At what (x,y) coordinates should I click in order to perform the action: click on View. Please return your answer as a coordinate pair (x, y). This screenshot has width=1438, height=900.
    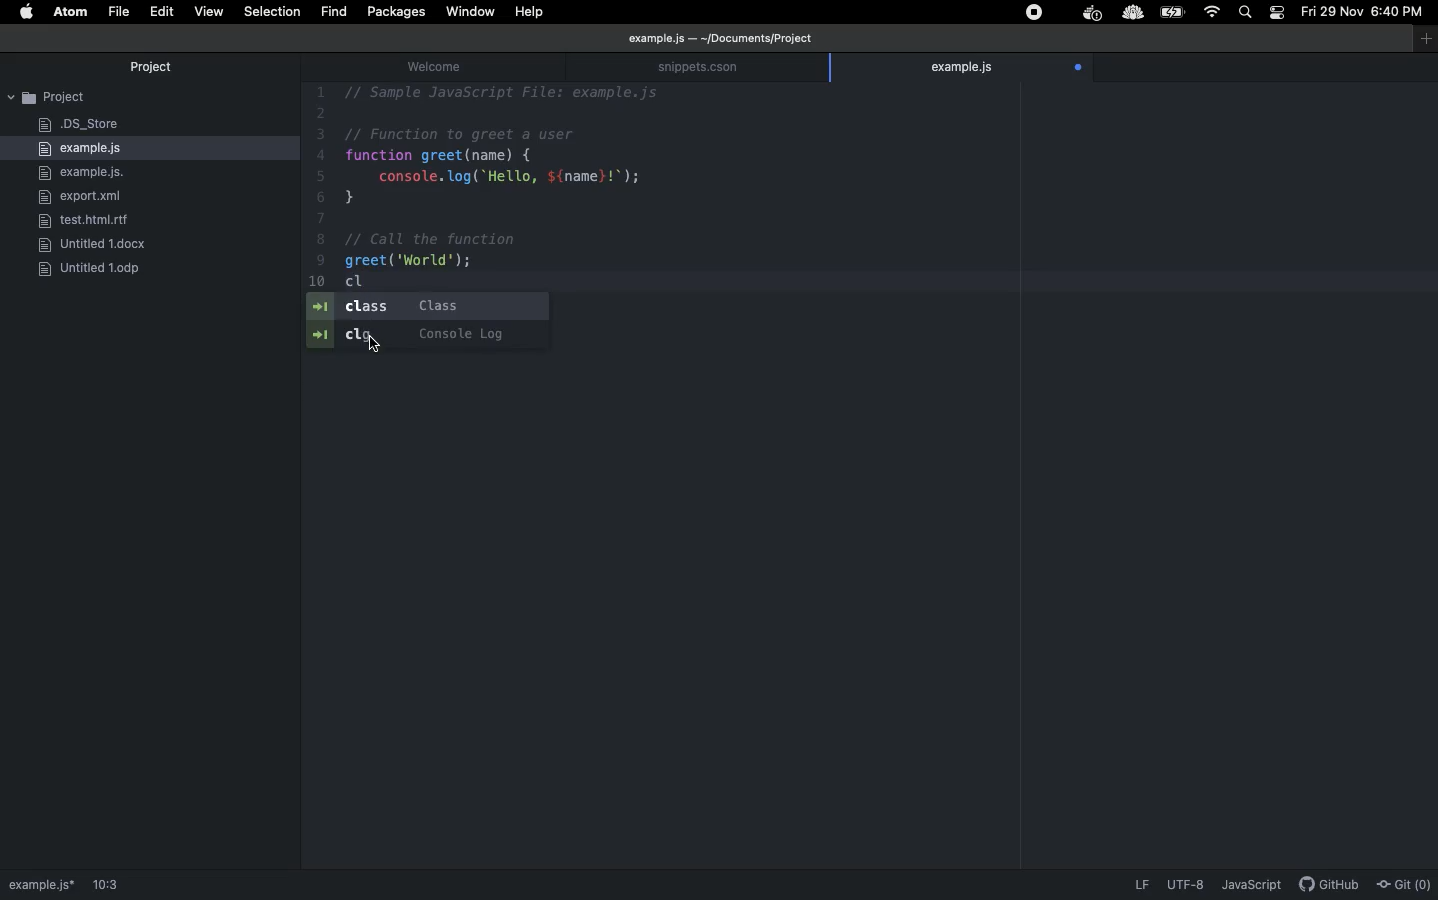
    Looking at the image, I should click on (209, 12).